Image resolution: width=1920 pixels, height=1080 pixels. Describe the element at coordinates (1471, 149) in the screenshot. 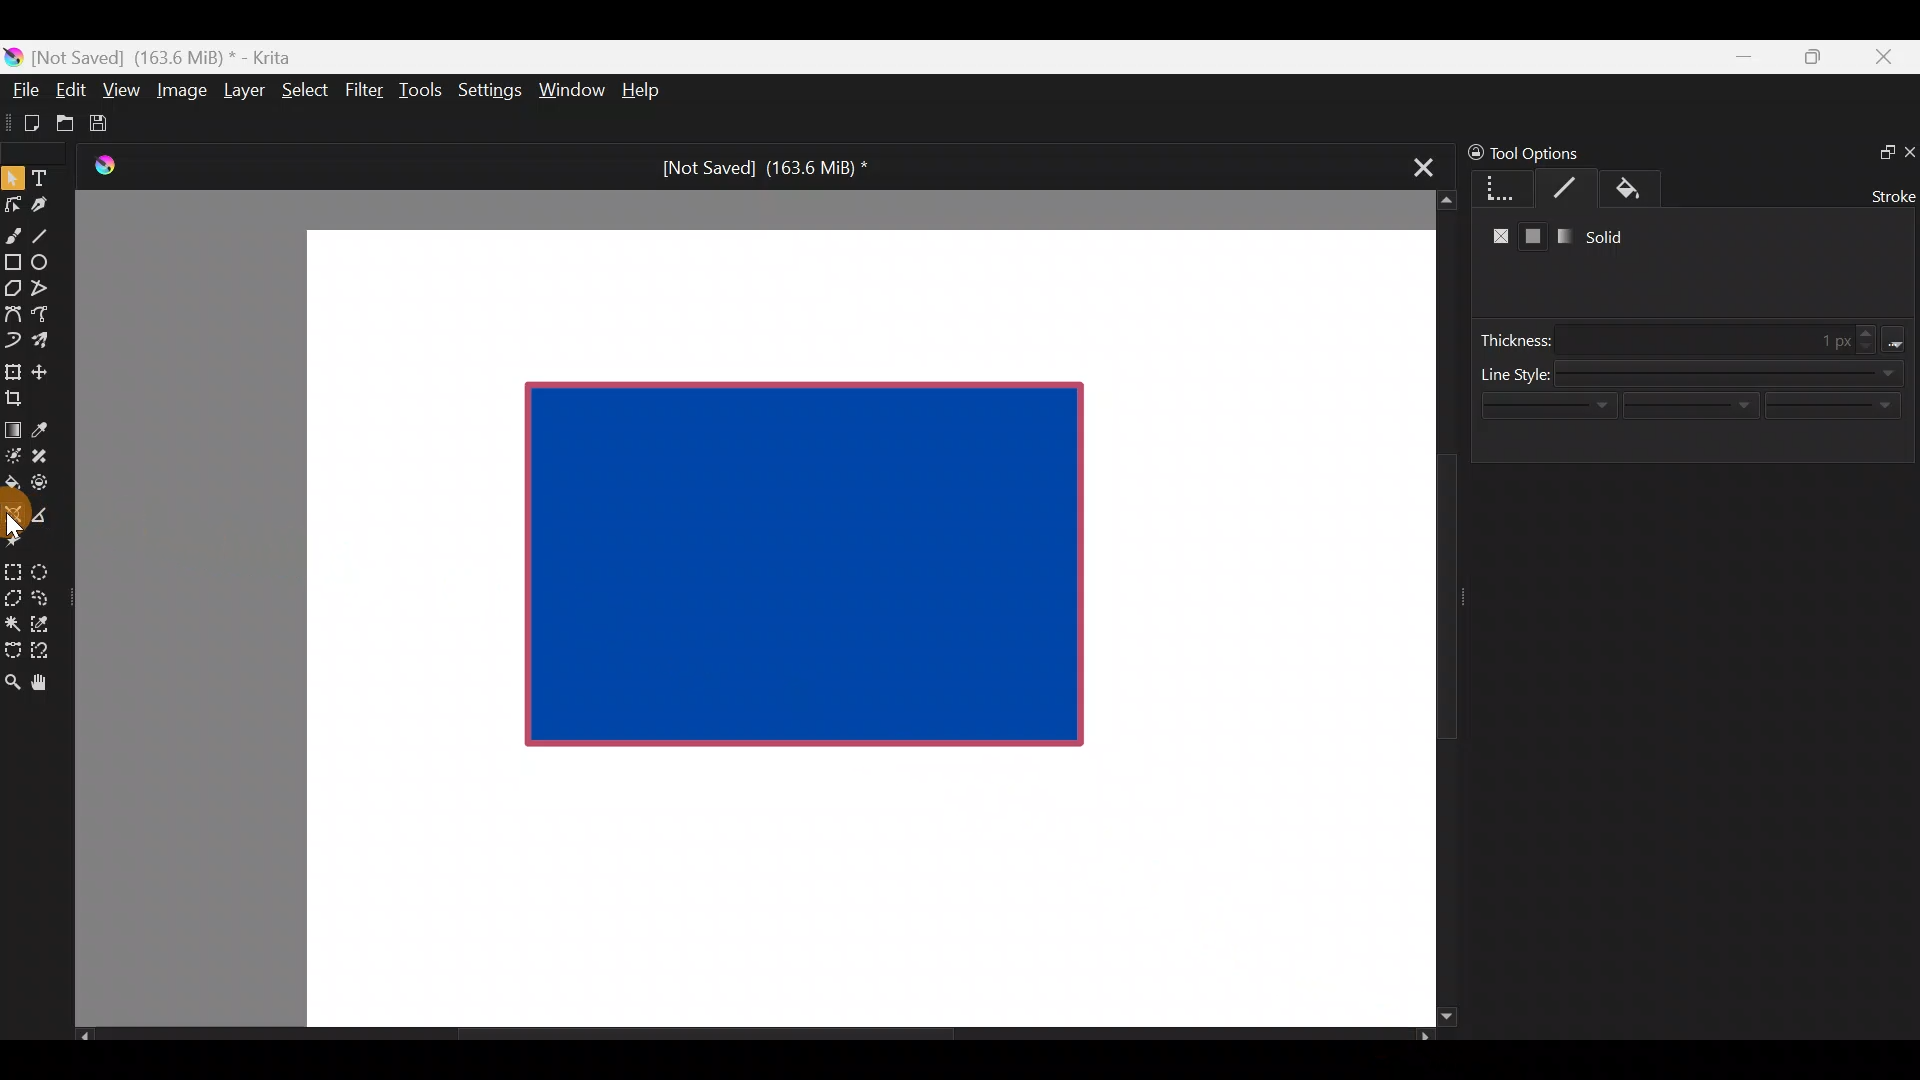

I see `Lock/unlock docker` at that location.